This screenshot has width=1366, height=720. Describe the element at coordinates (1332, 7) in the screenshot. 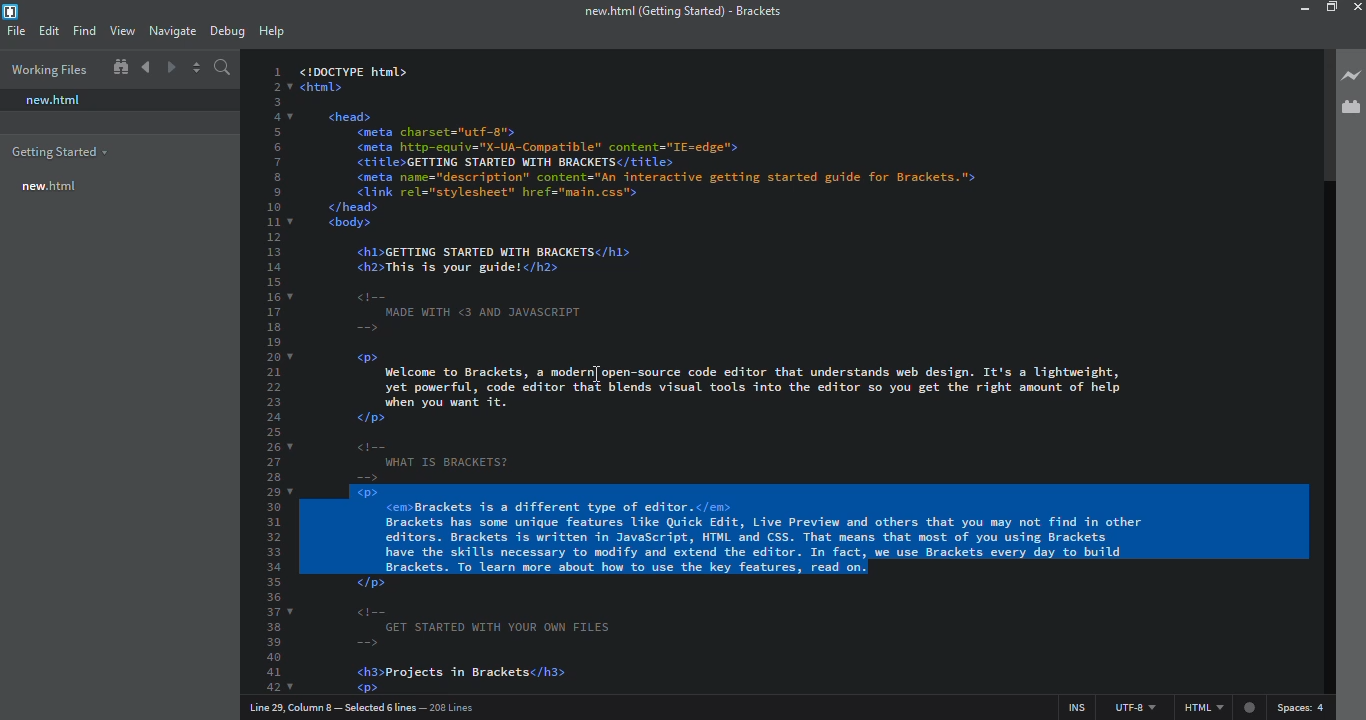

I see `maximize` at that location.